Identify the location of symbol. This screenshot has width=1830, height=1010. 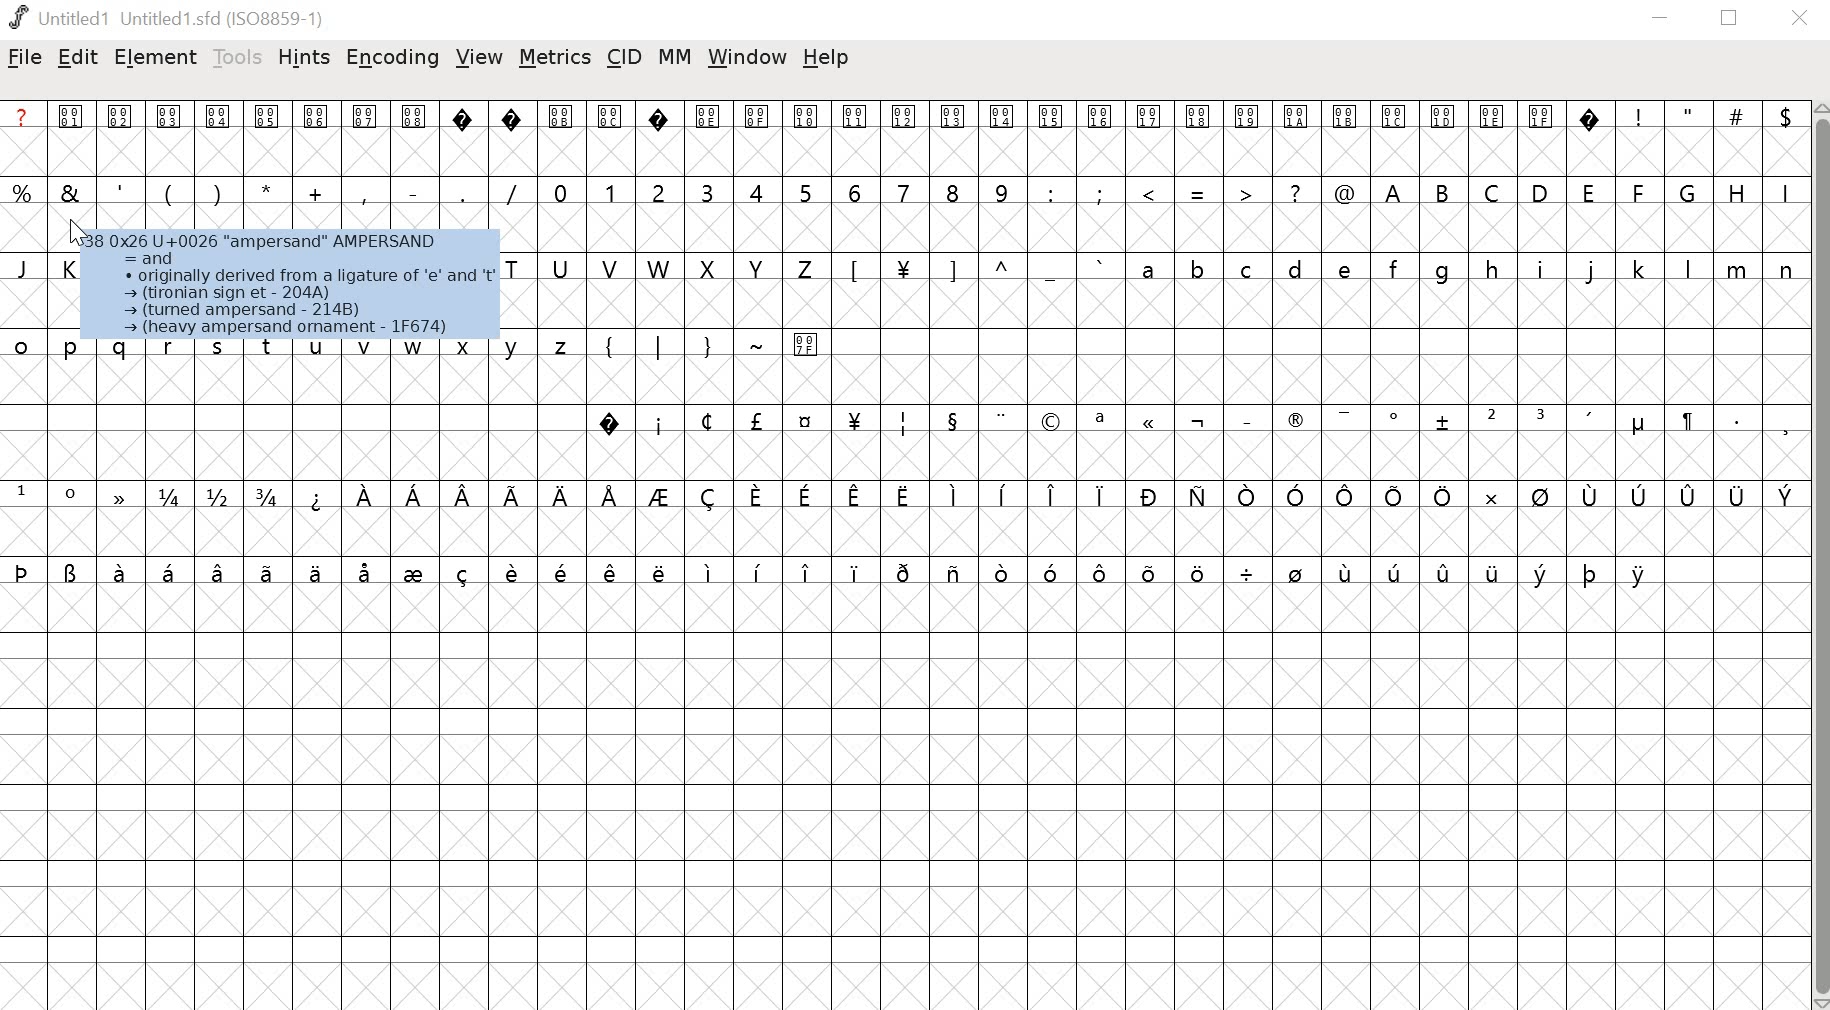
(1098, 493).